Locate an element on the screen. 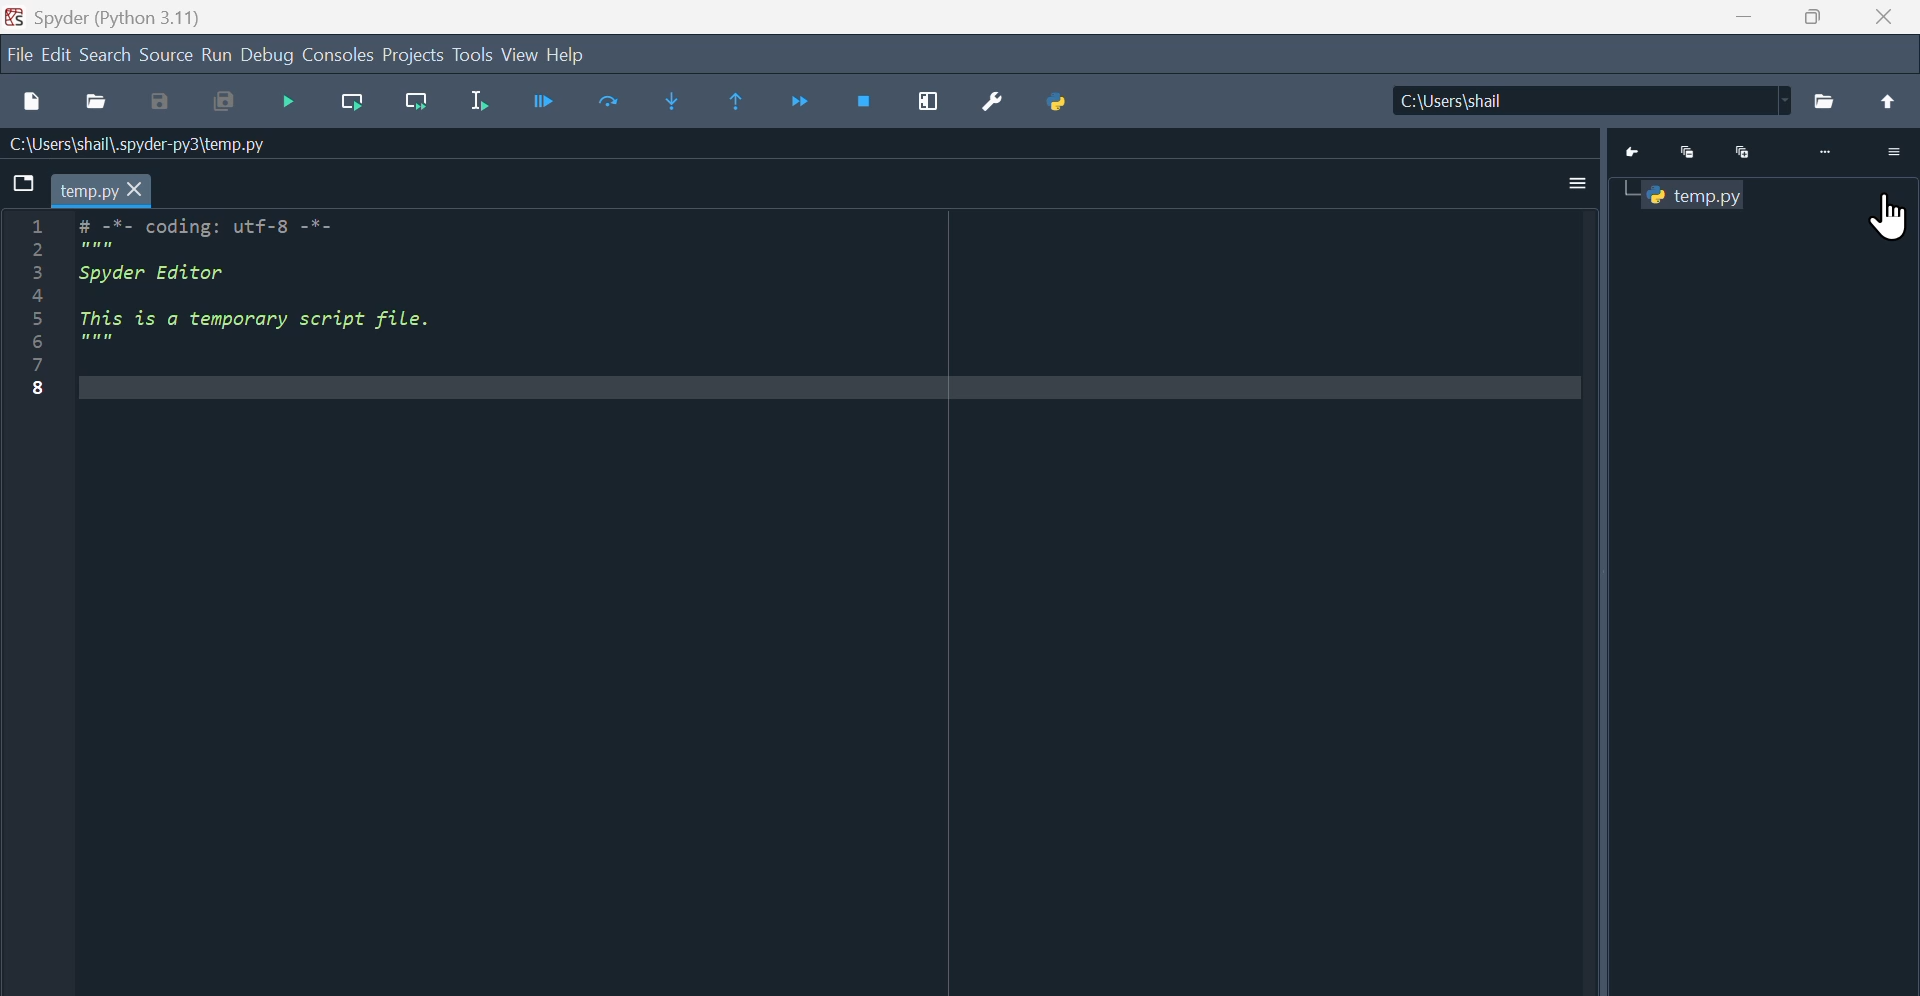  run is located at coordinates (218, 54).